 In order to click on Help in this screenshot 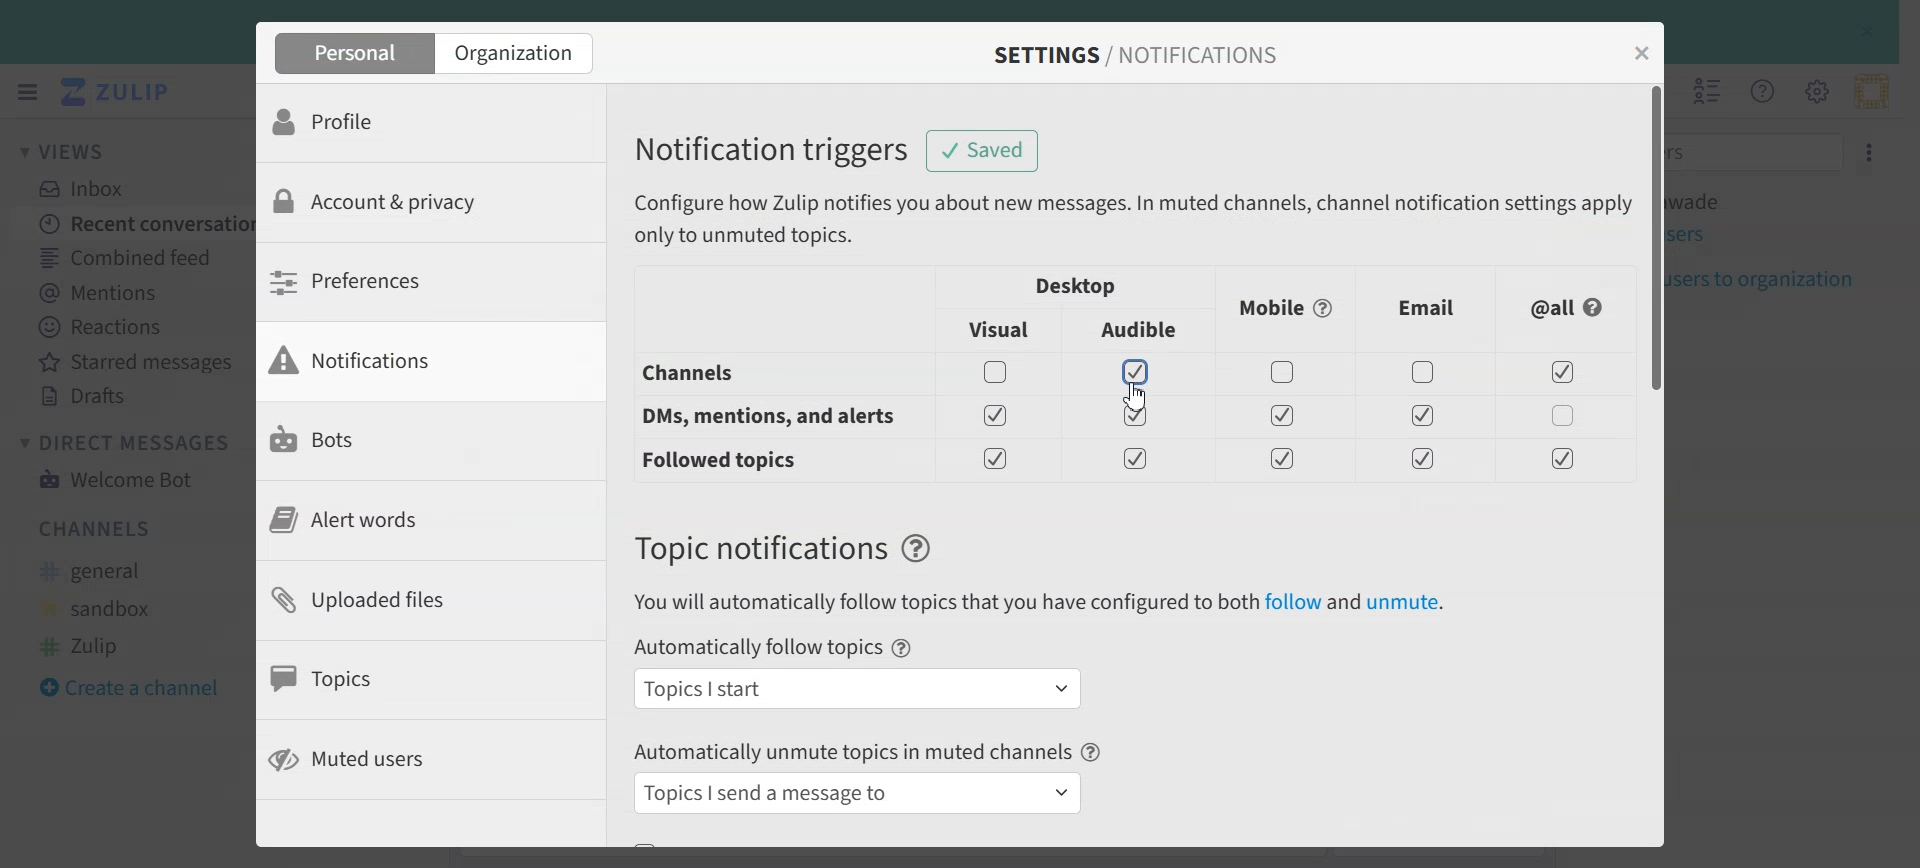, I will do `click(1092, 752)`.